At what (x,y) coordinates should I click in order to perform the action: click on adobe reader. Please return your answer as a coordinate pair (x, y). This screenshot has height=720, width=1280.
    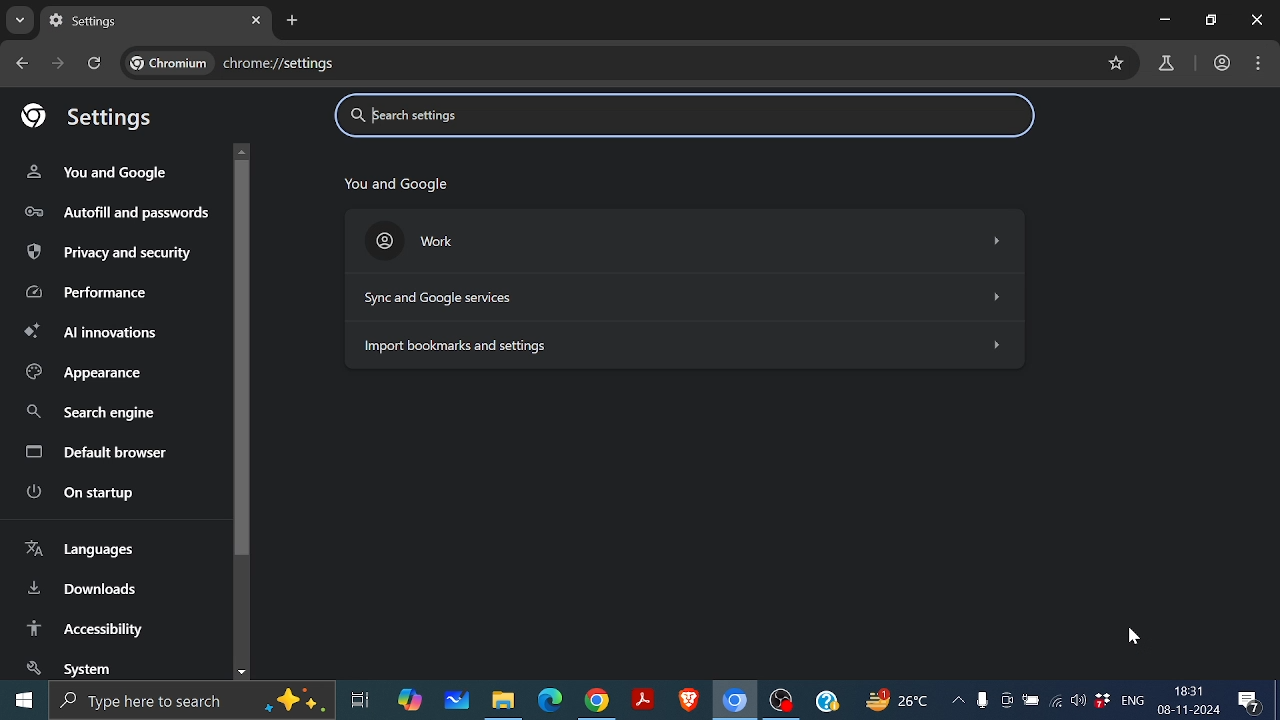
    Looking at the image, I should click on (643, 701).